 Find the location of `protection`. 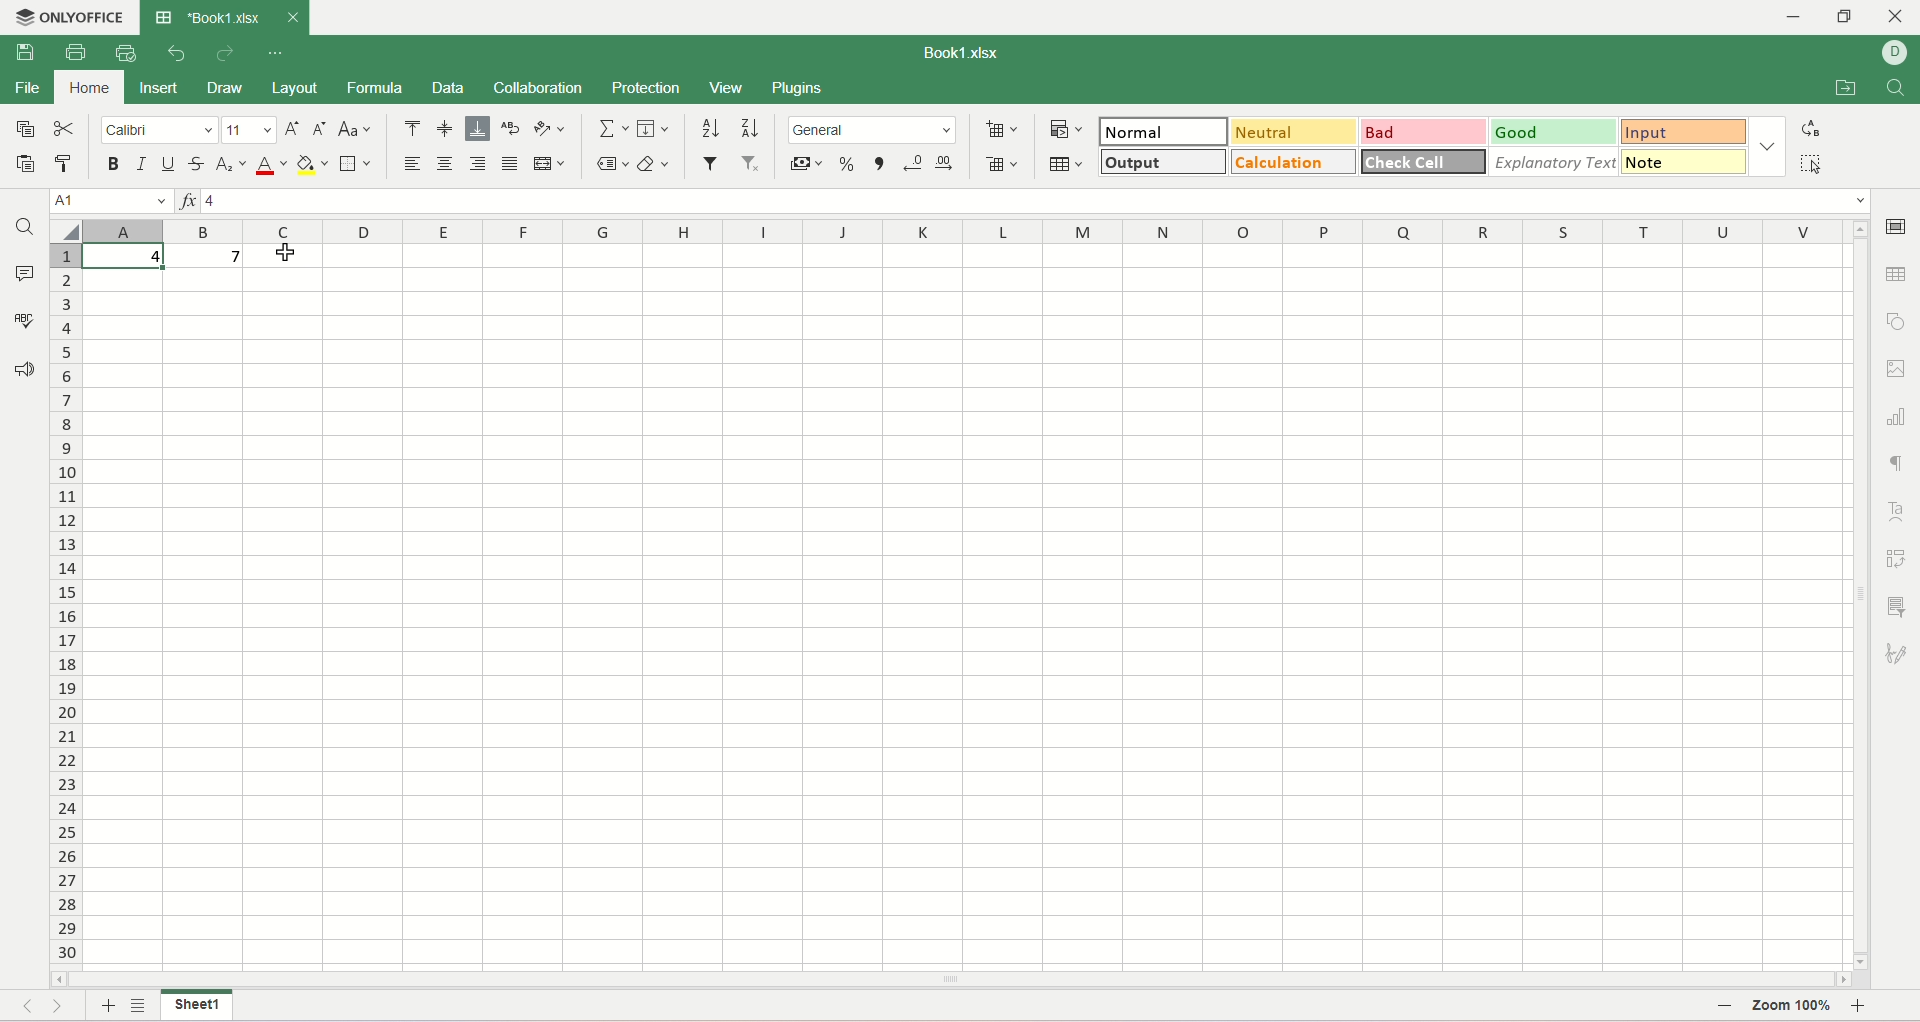

protection is located at coordinates (644, 88).